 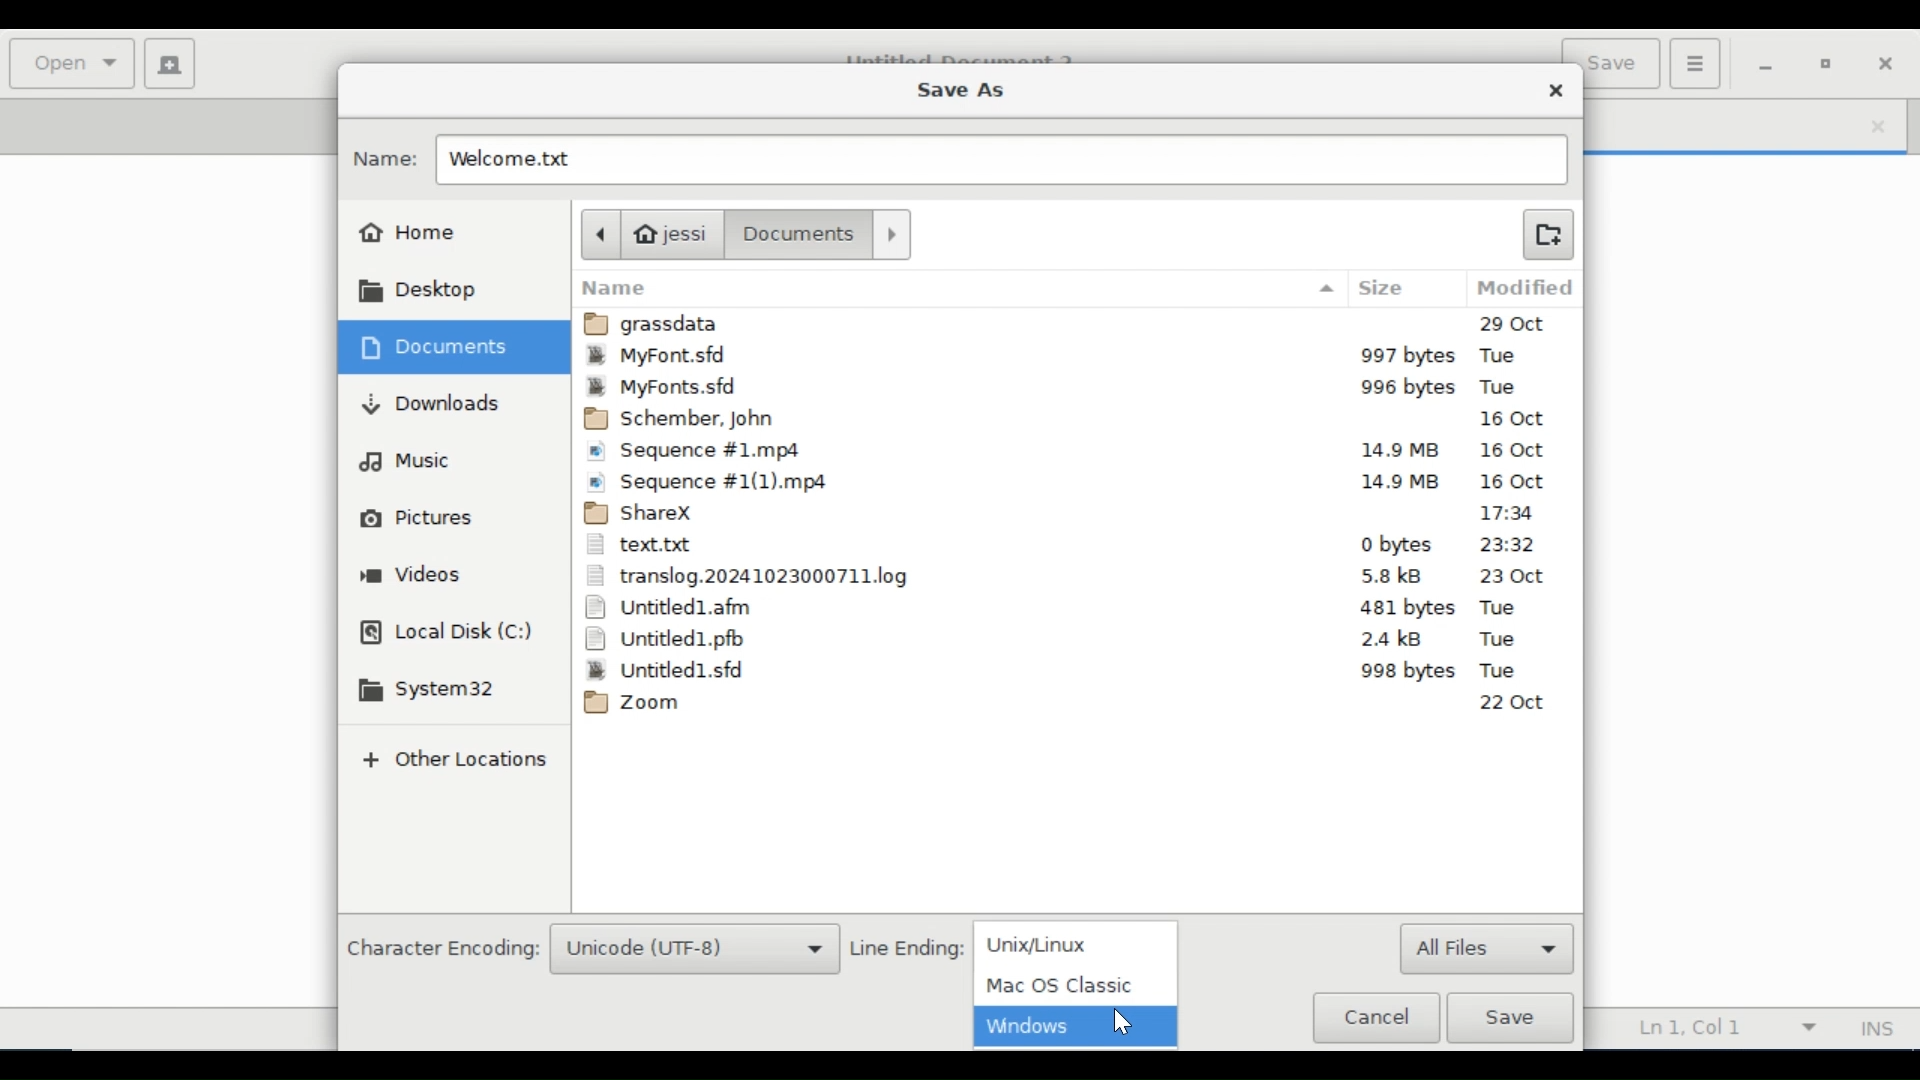 What do you see at coordinates (1071, 608) in the screenshot?
I see `Untitled1.afm 481bytes Tue` at bounding box center [1071, 608].